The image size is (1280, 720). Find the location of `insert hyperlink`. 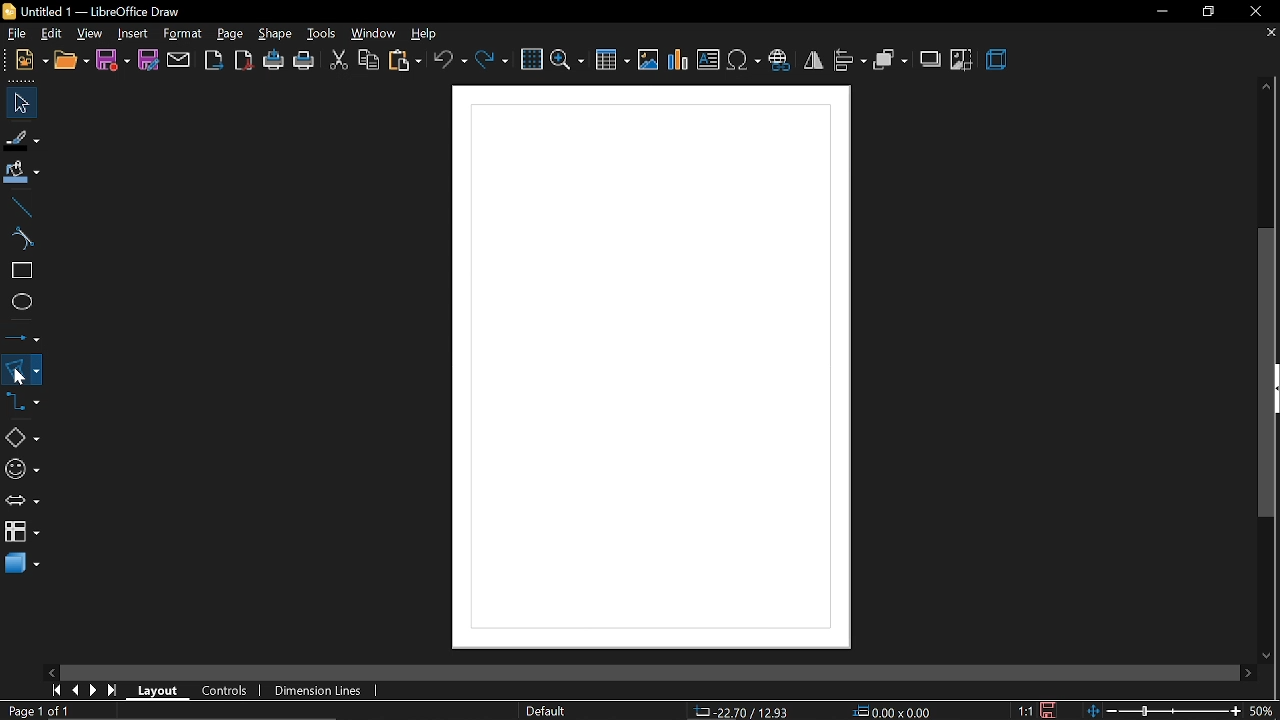

insert hyperlink is located at coordinates (782, 58).